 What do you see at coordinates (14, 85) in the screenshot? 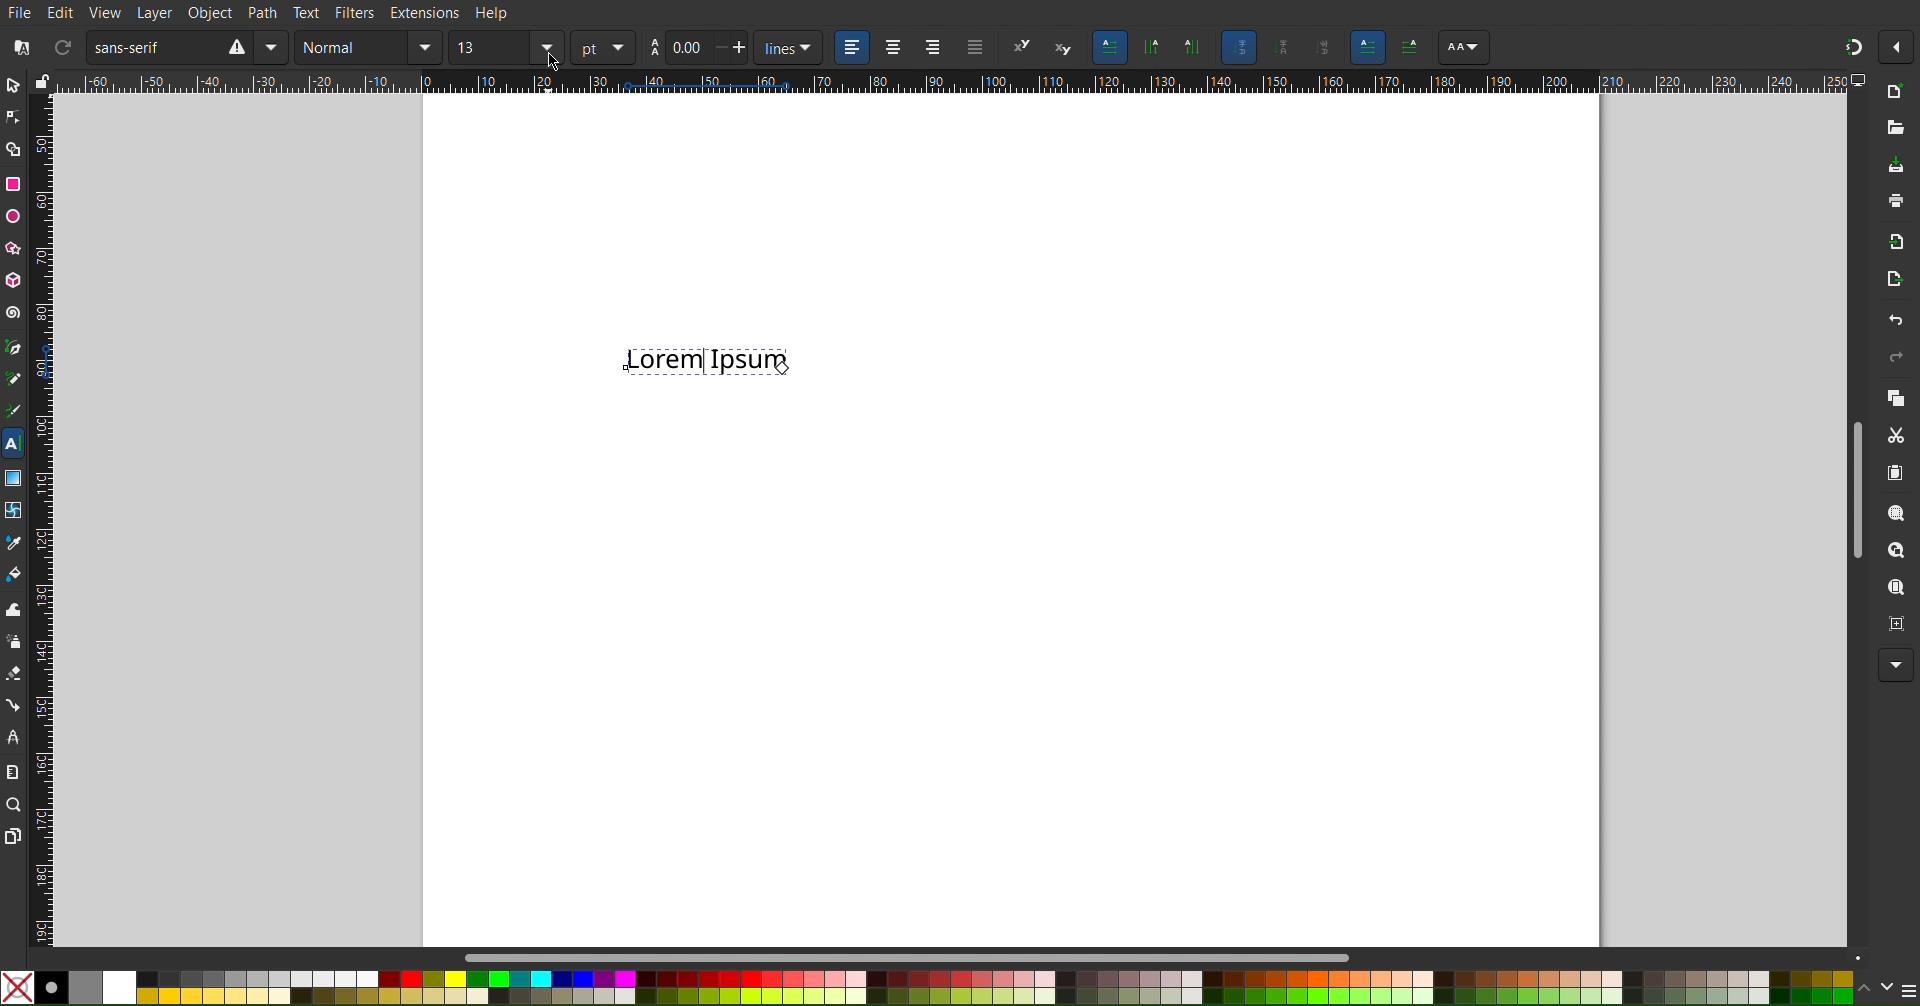
I see `Select` at bounding box center [14, 85].